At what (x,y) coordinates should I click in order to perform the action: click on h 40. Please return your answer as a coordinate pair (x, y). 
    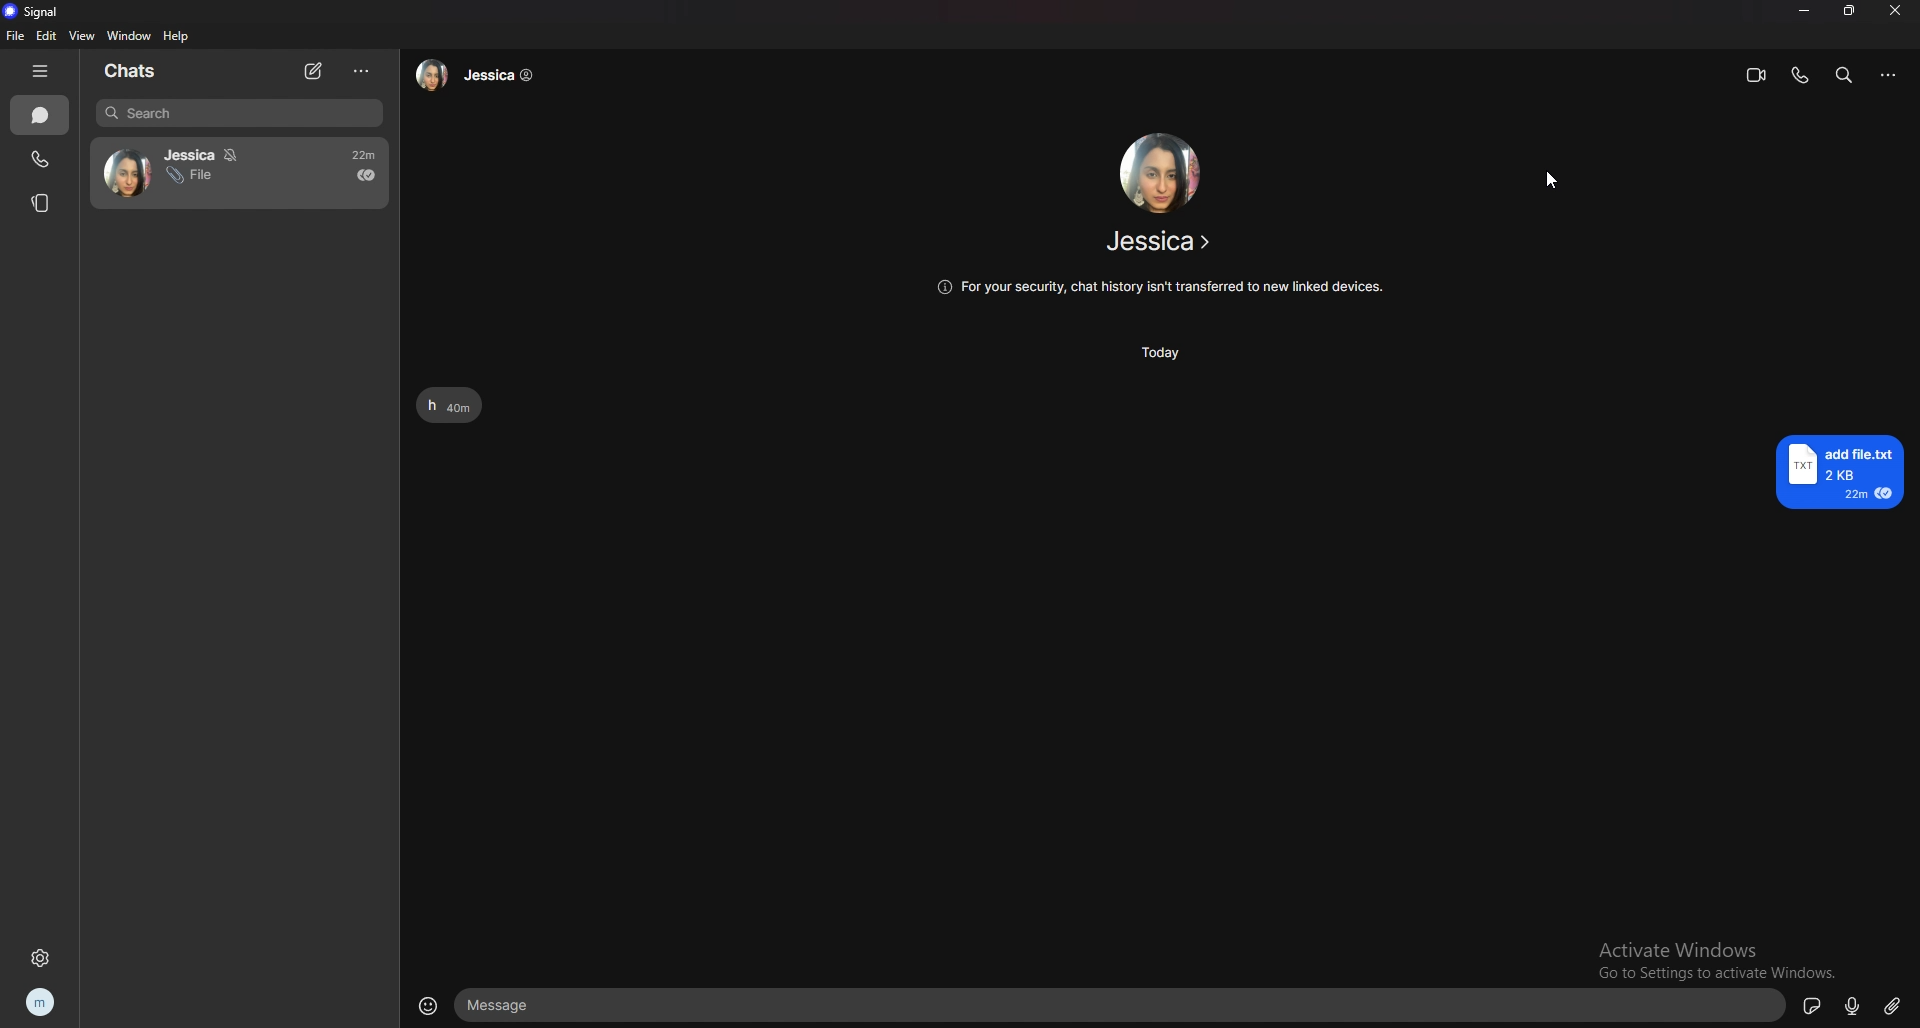
    Looking at the image, I should click on (454, 404).